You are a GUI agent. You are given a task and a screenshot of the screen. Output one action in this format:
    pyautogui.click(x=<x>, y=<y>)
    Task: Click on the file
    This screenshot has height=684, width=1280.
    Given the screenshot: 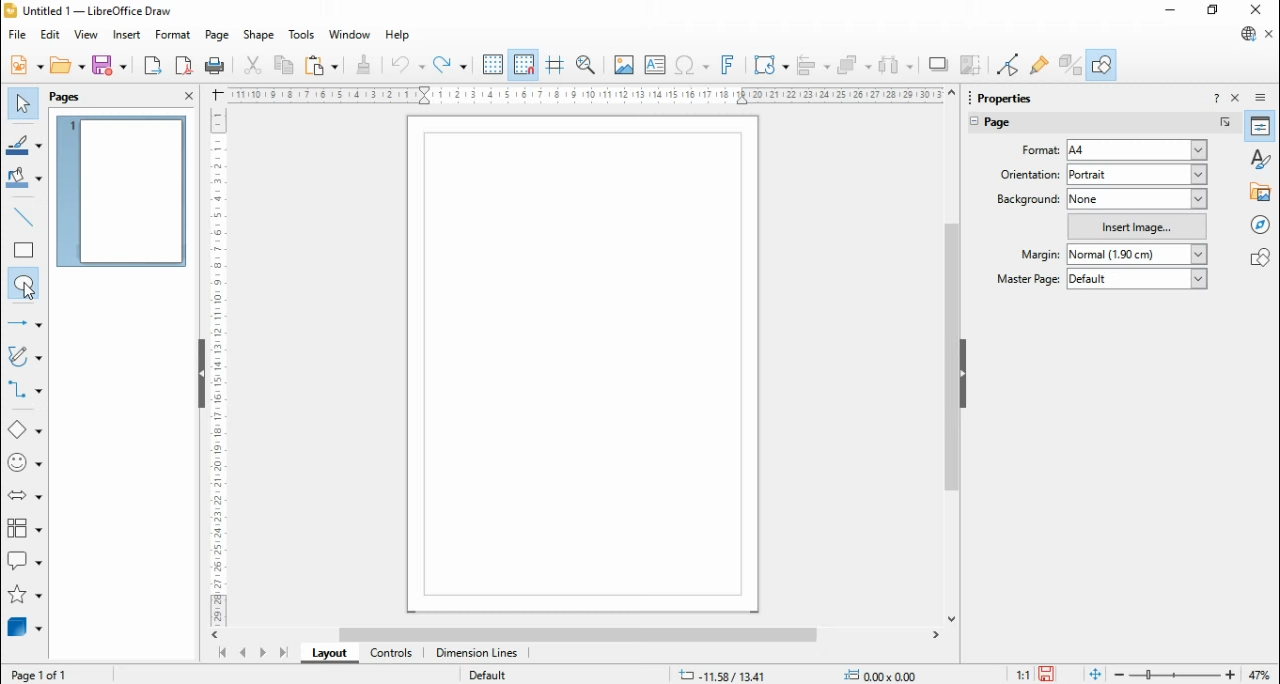 What is the action you would take?
    pyautogui.click(x=19, y=34)
    